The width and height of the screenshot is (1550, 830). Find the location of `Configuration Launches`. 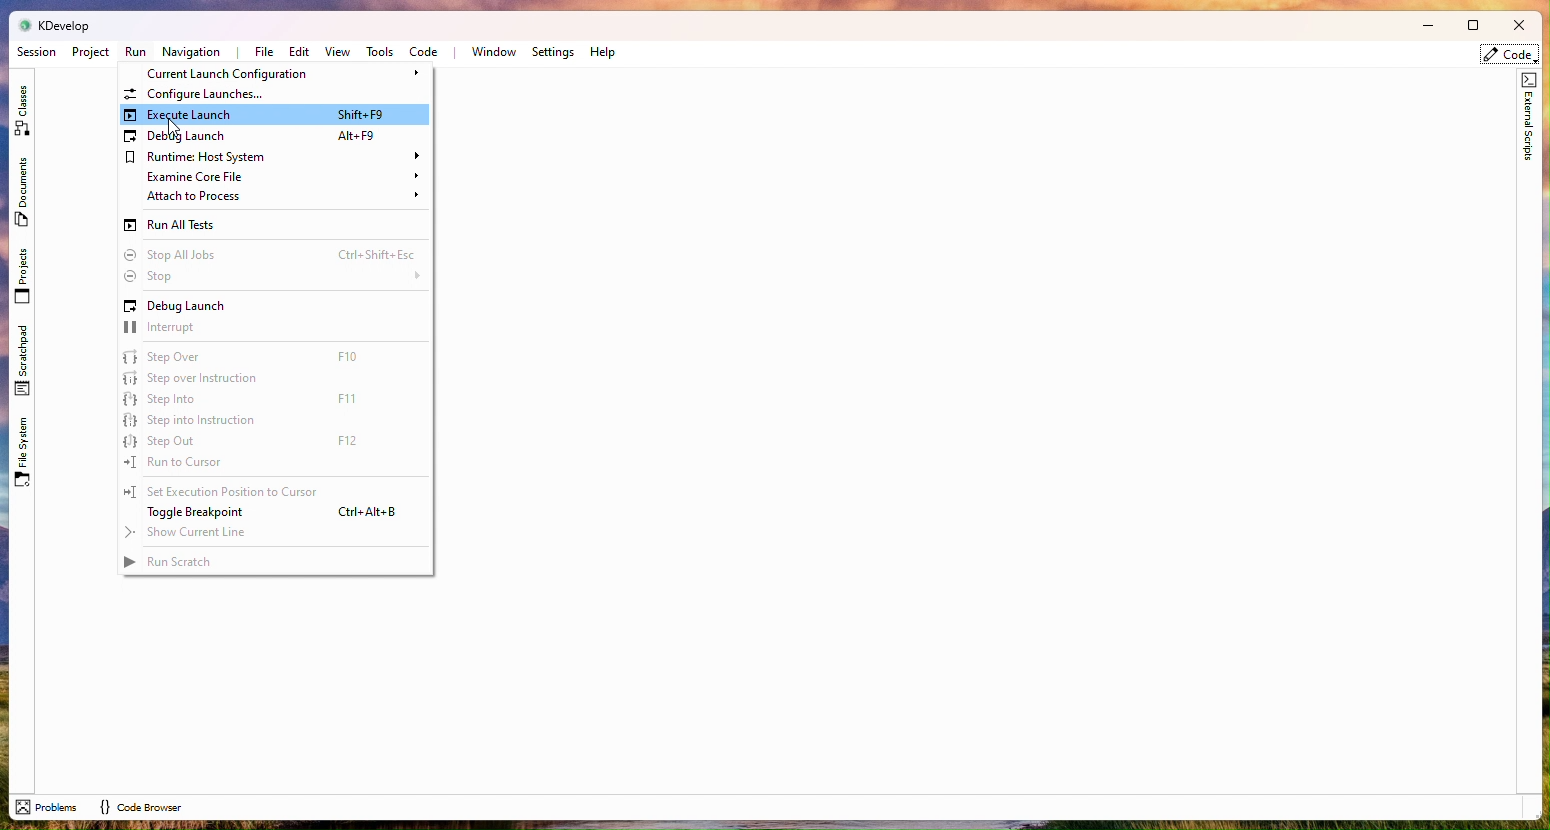

Configuration Launches is located at coordinates (275, 94).